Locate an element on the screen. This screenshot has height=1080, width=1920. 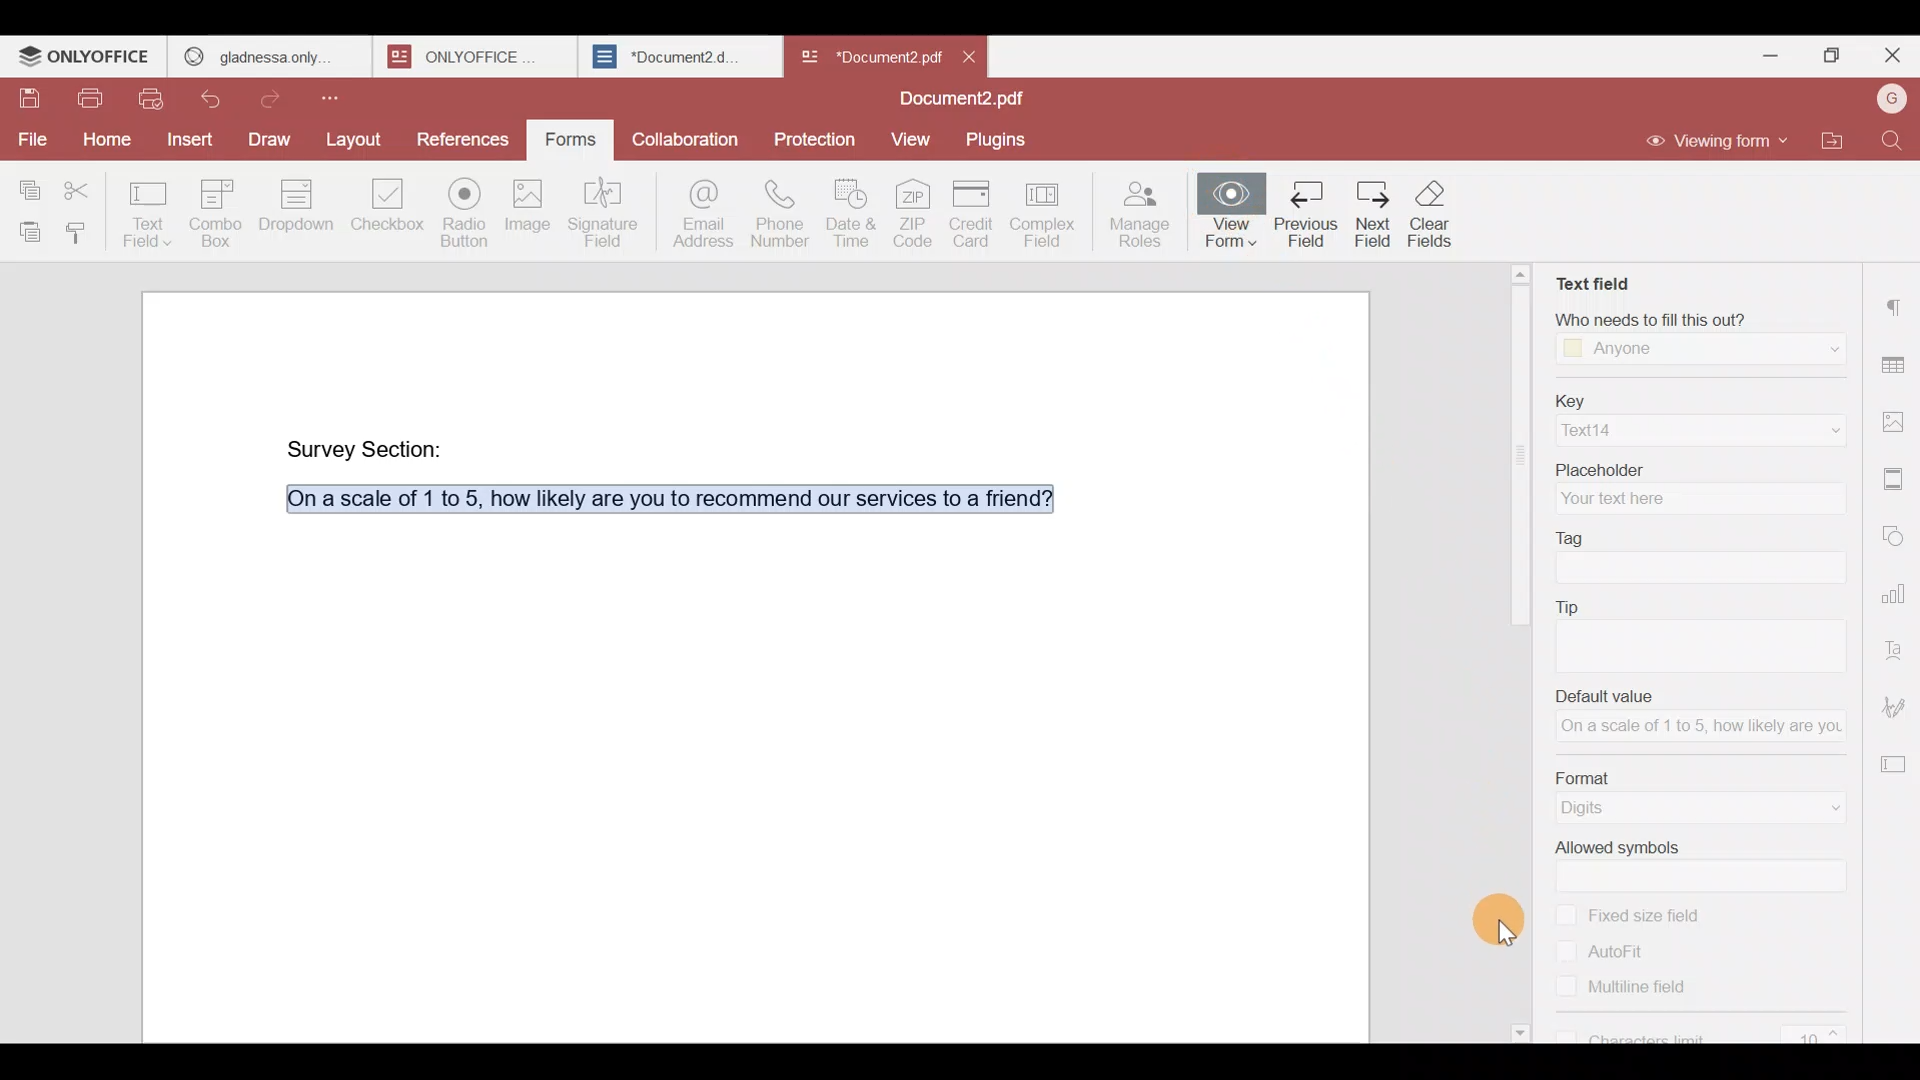
Account name is located at coordinates (1891, 99).